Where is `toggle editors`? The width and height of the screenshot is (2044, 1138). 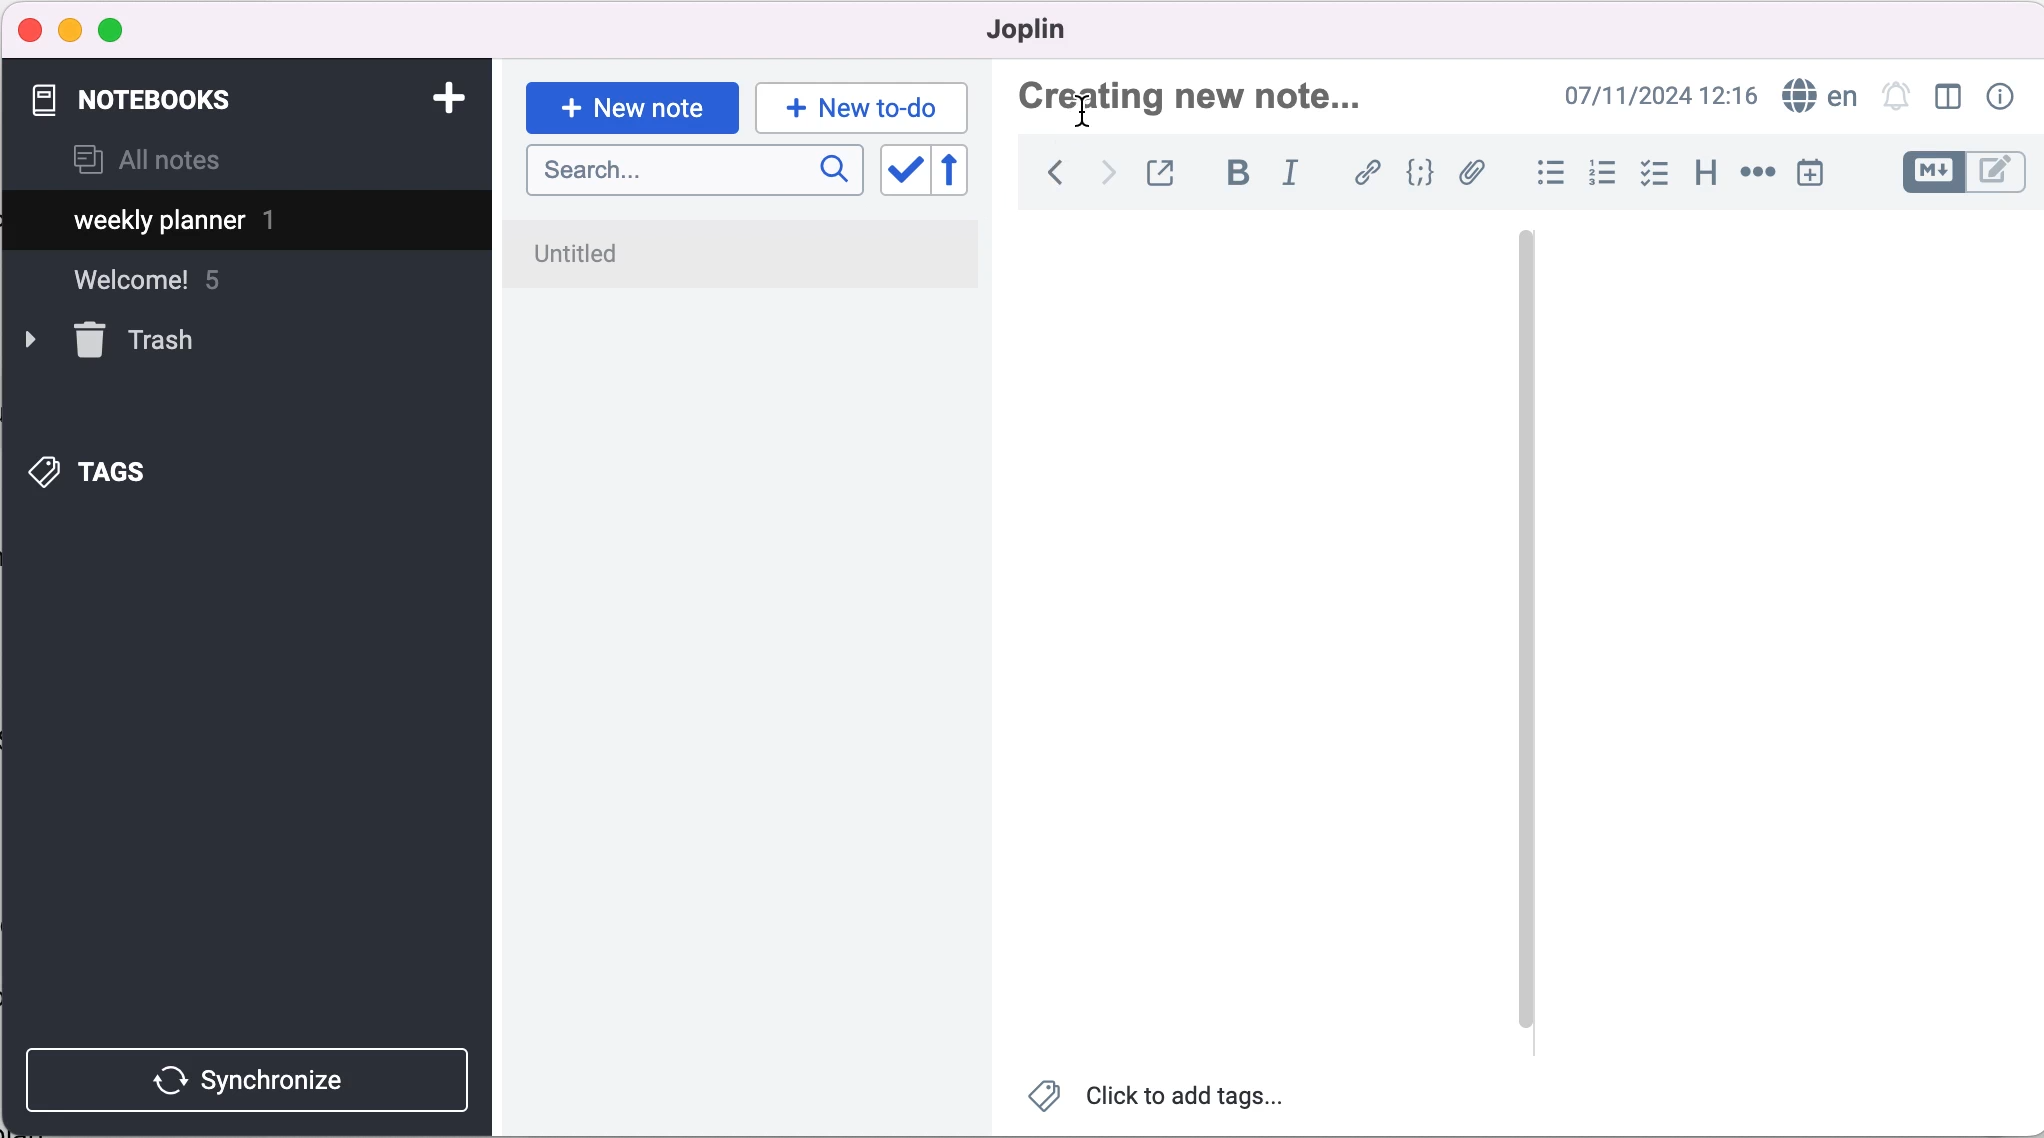 toggle editors is located at coordinates (1964, 175).